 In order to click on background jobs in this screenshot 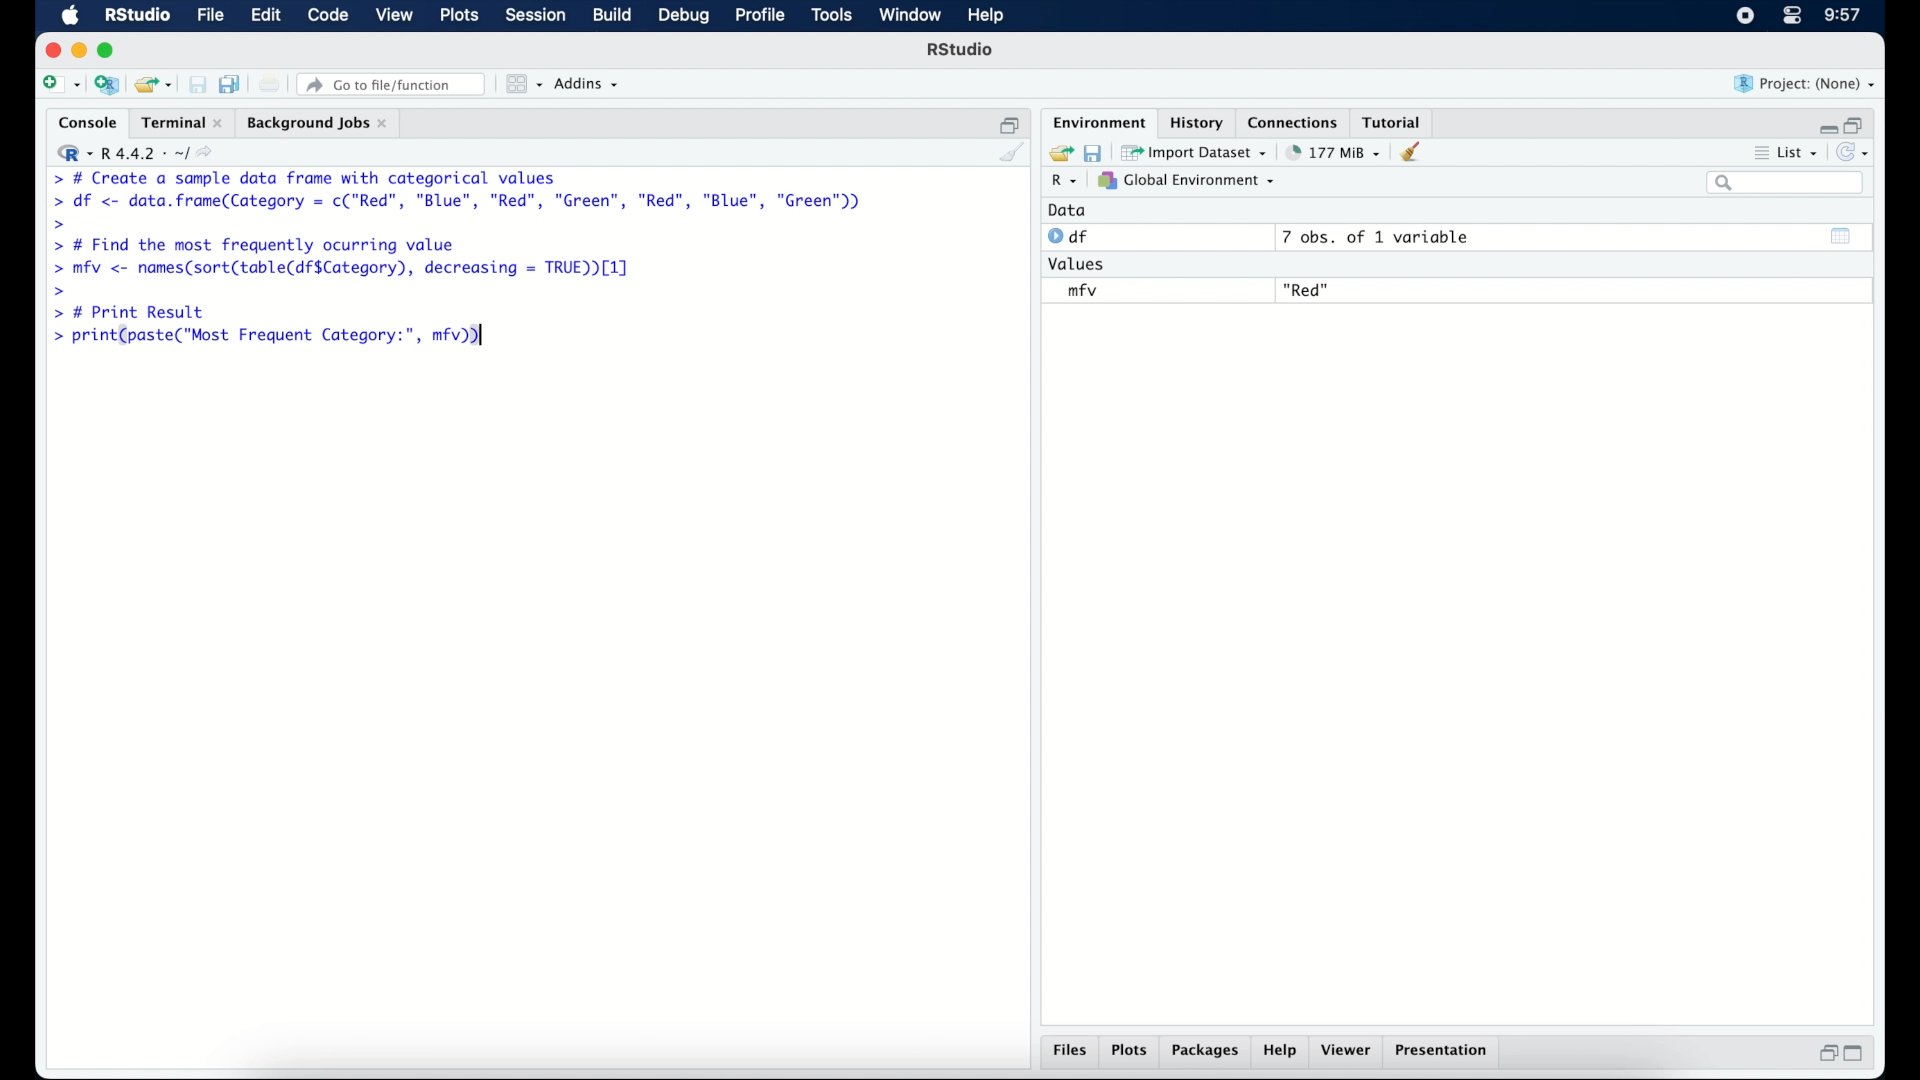, I will do `click(320, 122)`.